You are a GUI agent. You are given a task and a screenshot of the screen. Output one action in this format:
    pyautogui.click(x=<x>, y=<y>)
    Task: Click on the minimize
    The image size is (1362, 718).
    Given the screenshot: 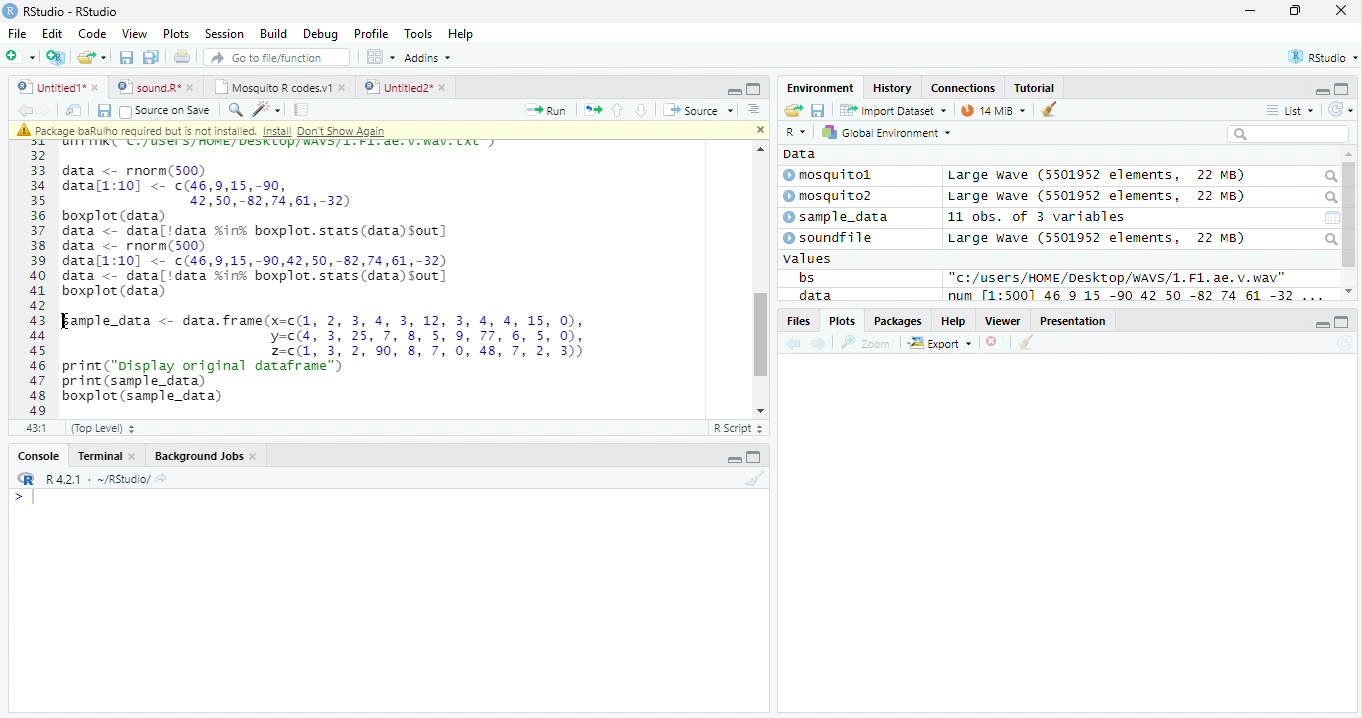 What is the action you would take?
    pyautogui.click(x=734, y=90)
    